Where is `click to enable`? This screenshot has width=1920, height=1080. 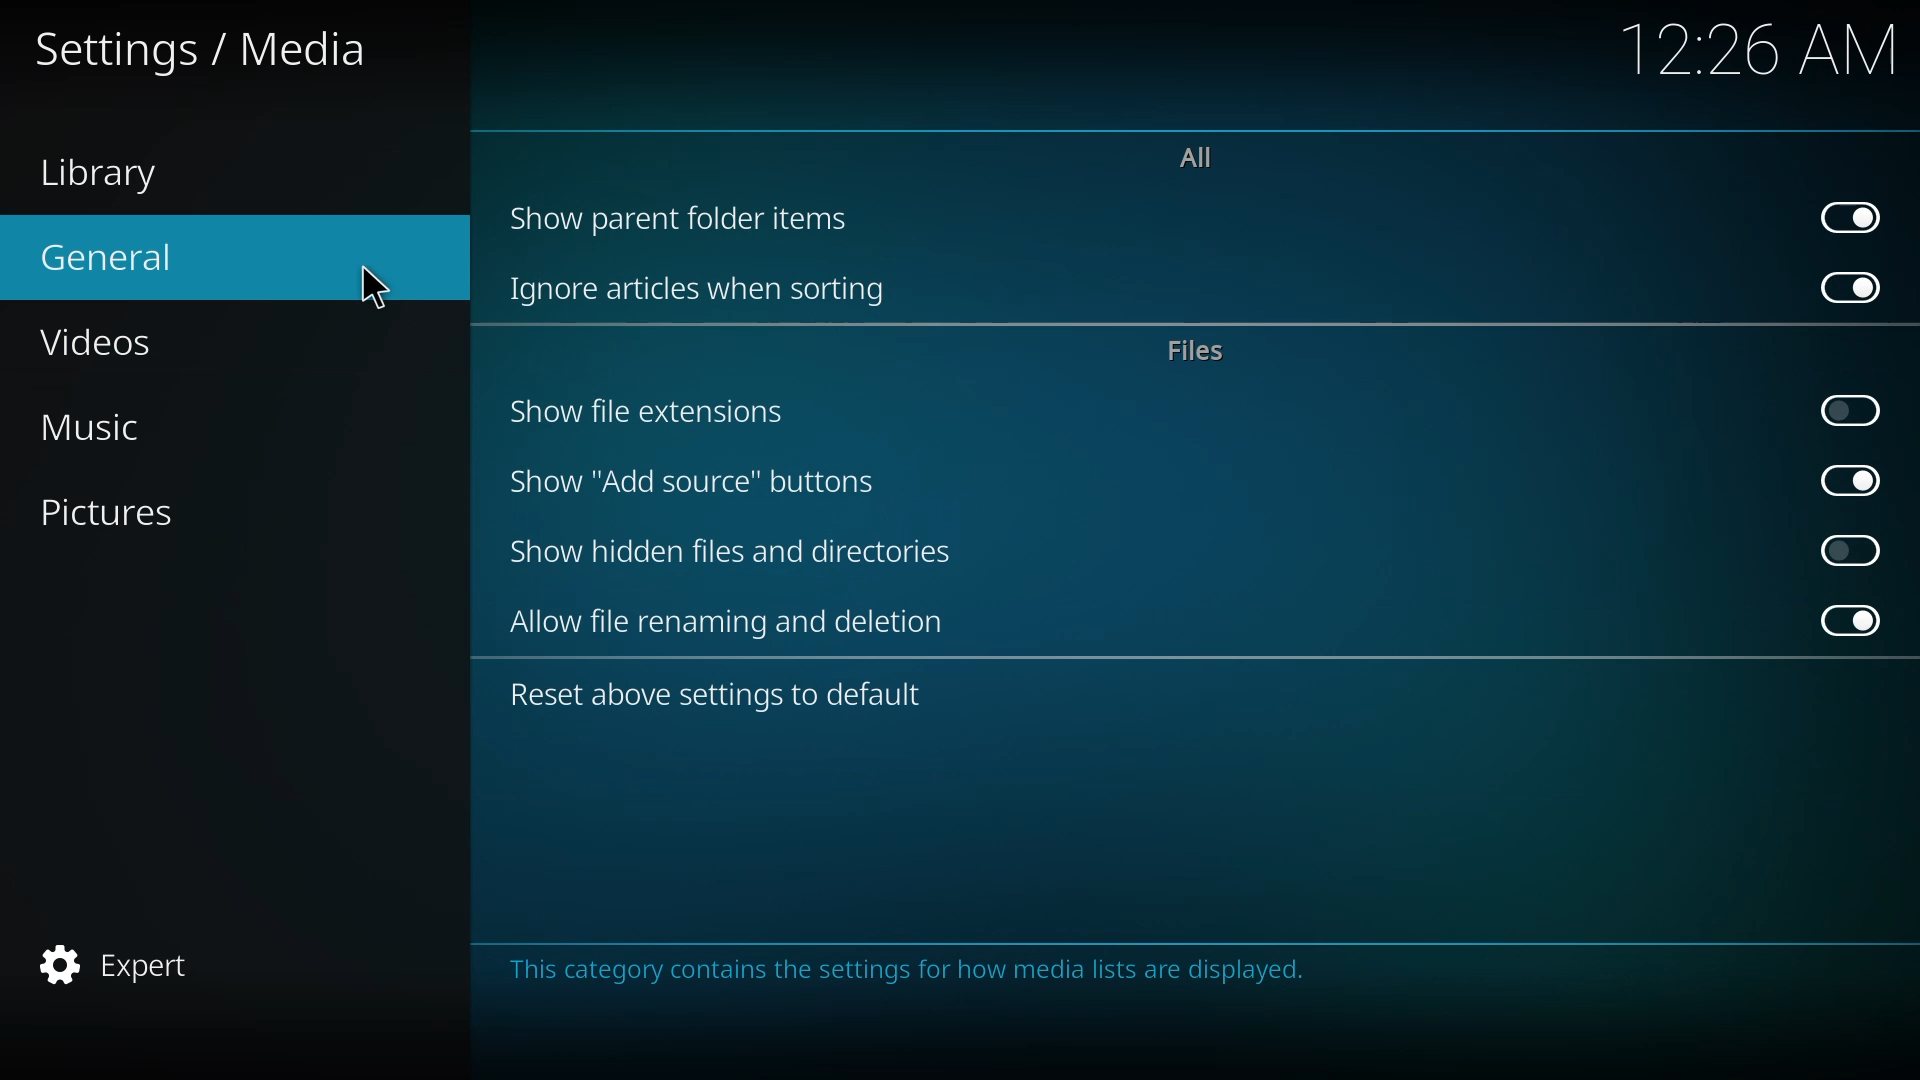 click to enable is located at coordinates (1857, 409).